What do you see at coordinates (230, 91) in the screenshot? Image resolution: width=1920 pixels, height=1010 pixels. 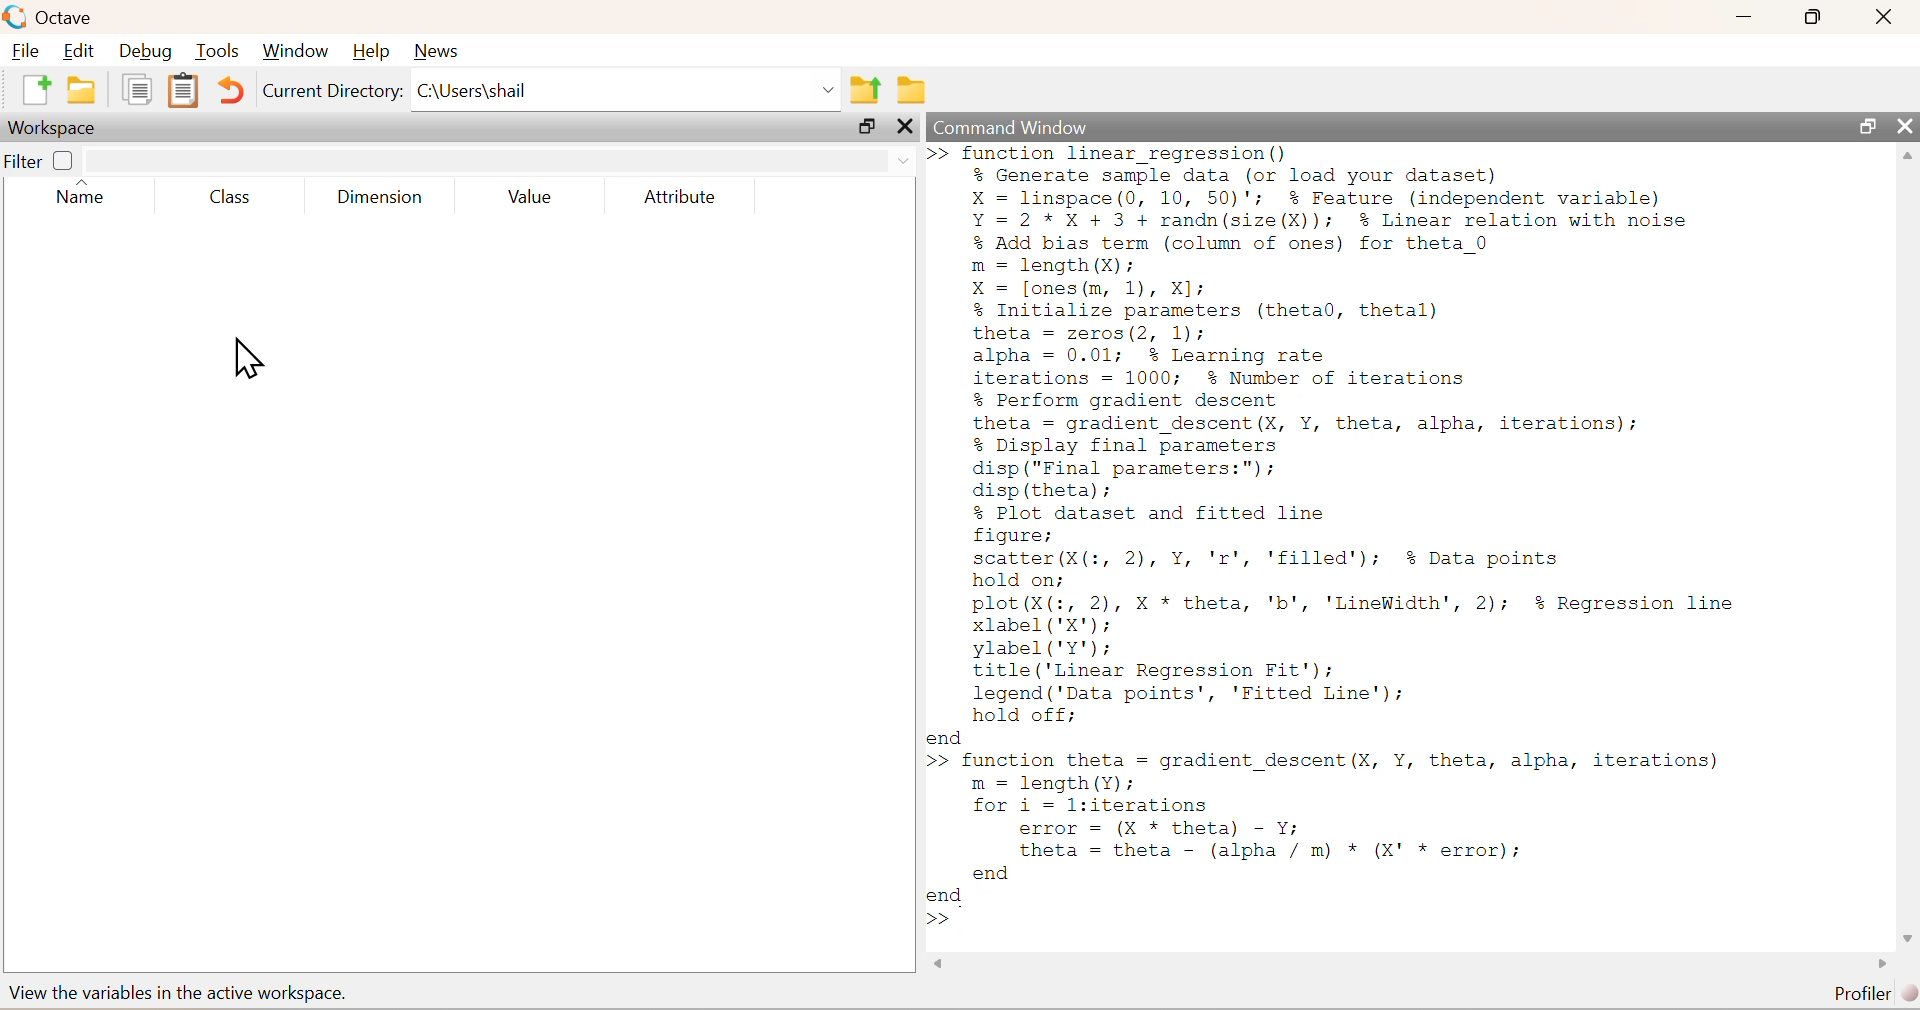 I see `Undo` at bounding box center [230, 91].